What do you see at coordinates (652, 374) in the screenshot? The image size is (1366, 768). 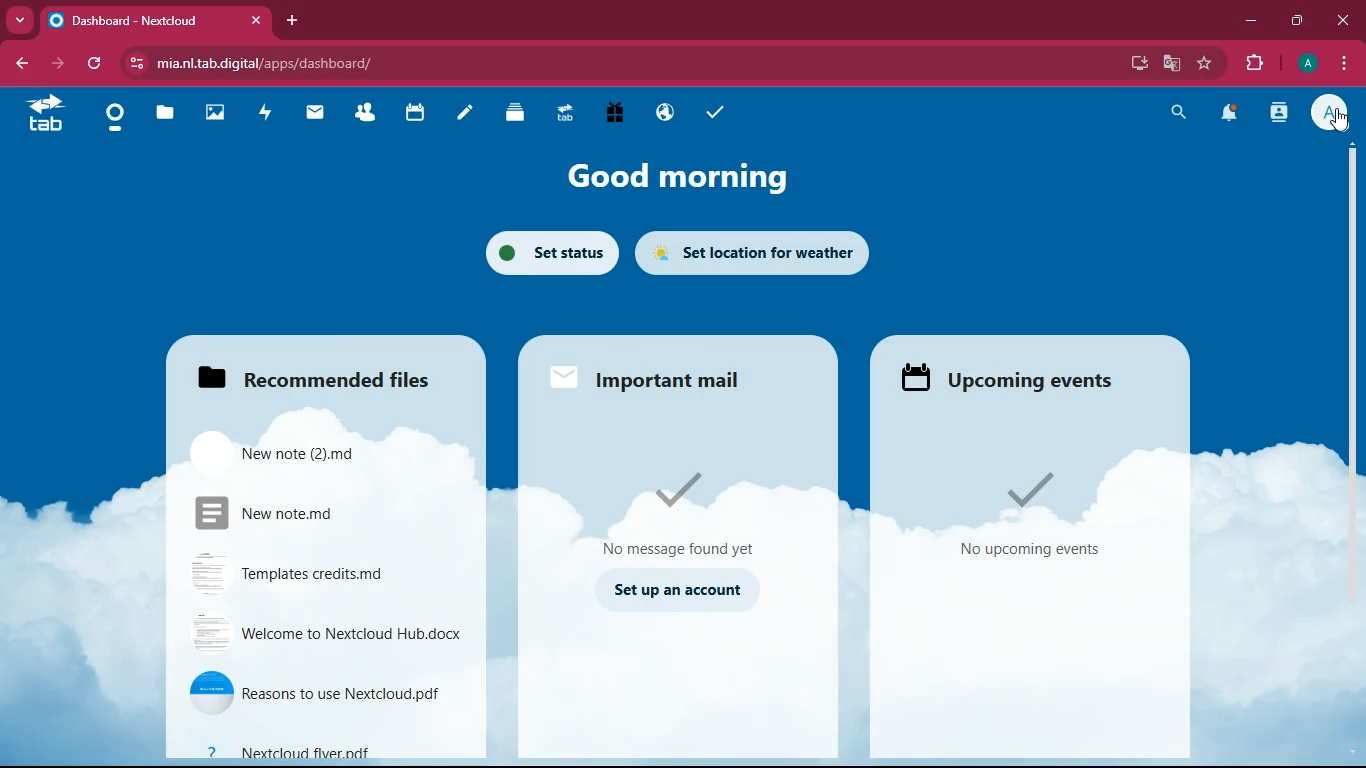 I see `mail` at bounding box center [652, 374].